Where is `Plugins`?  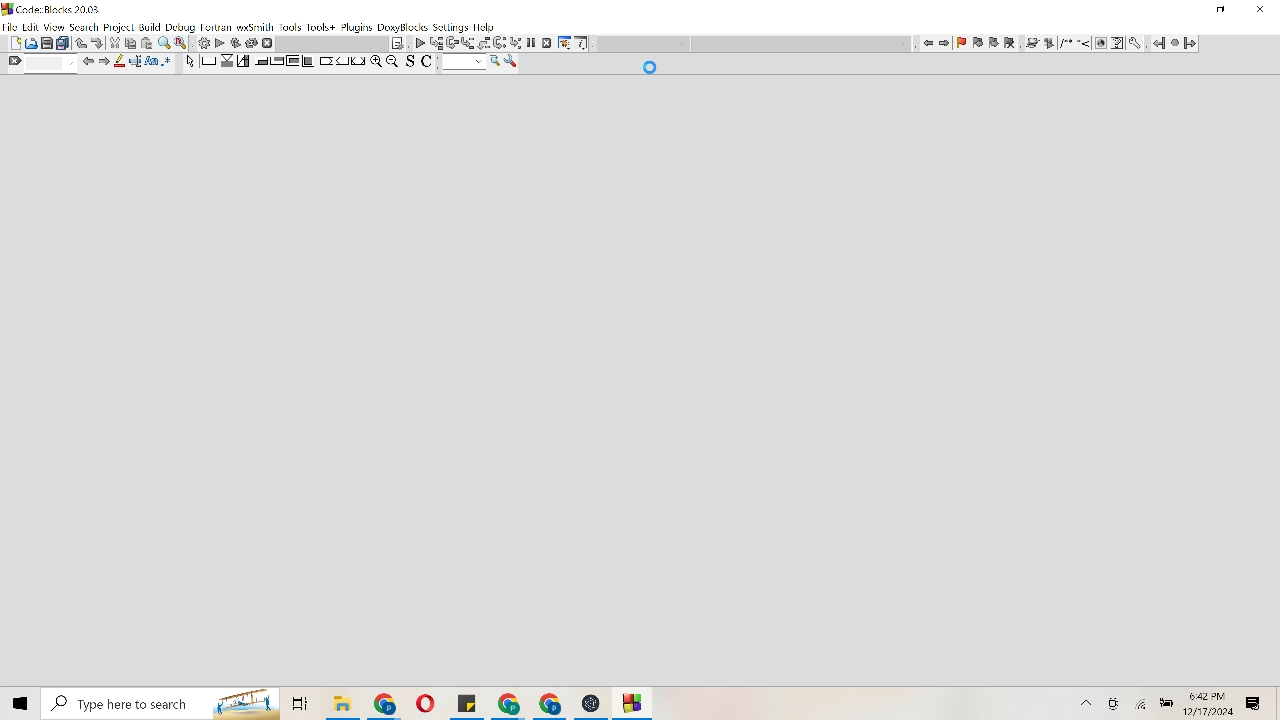 Plugins is located at coordinates (356, 27).